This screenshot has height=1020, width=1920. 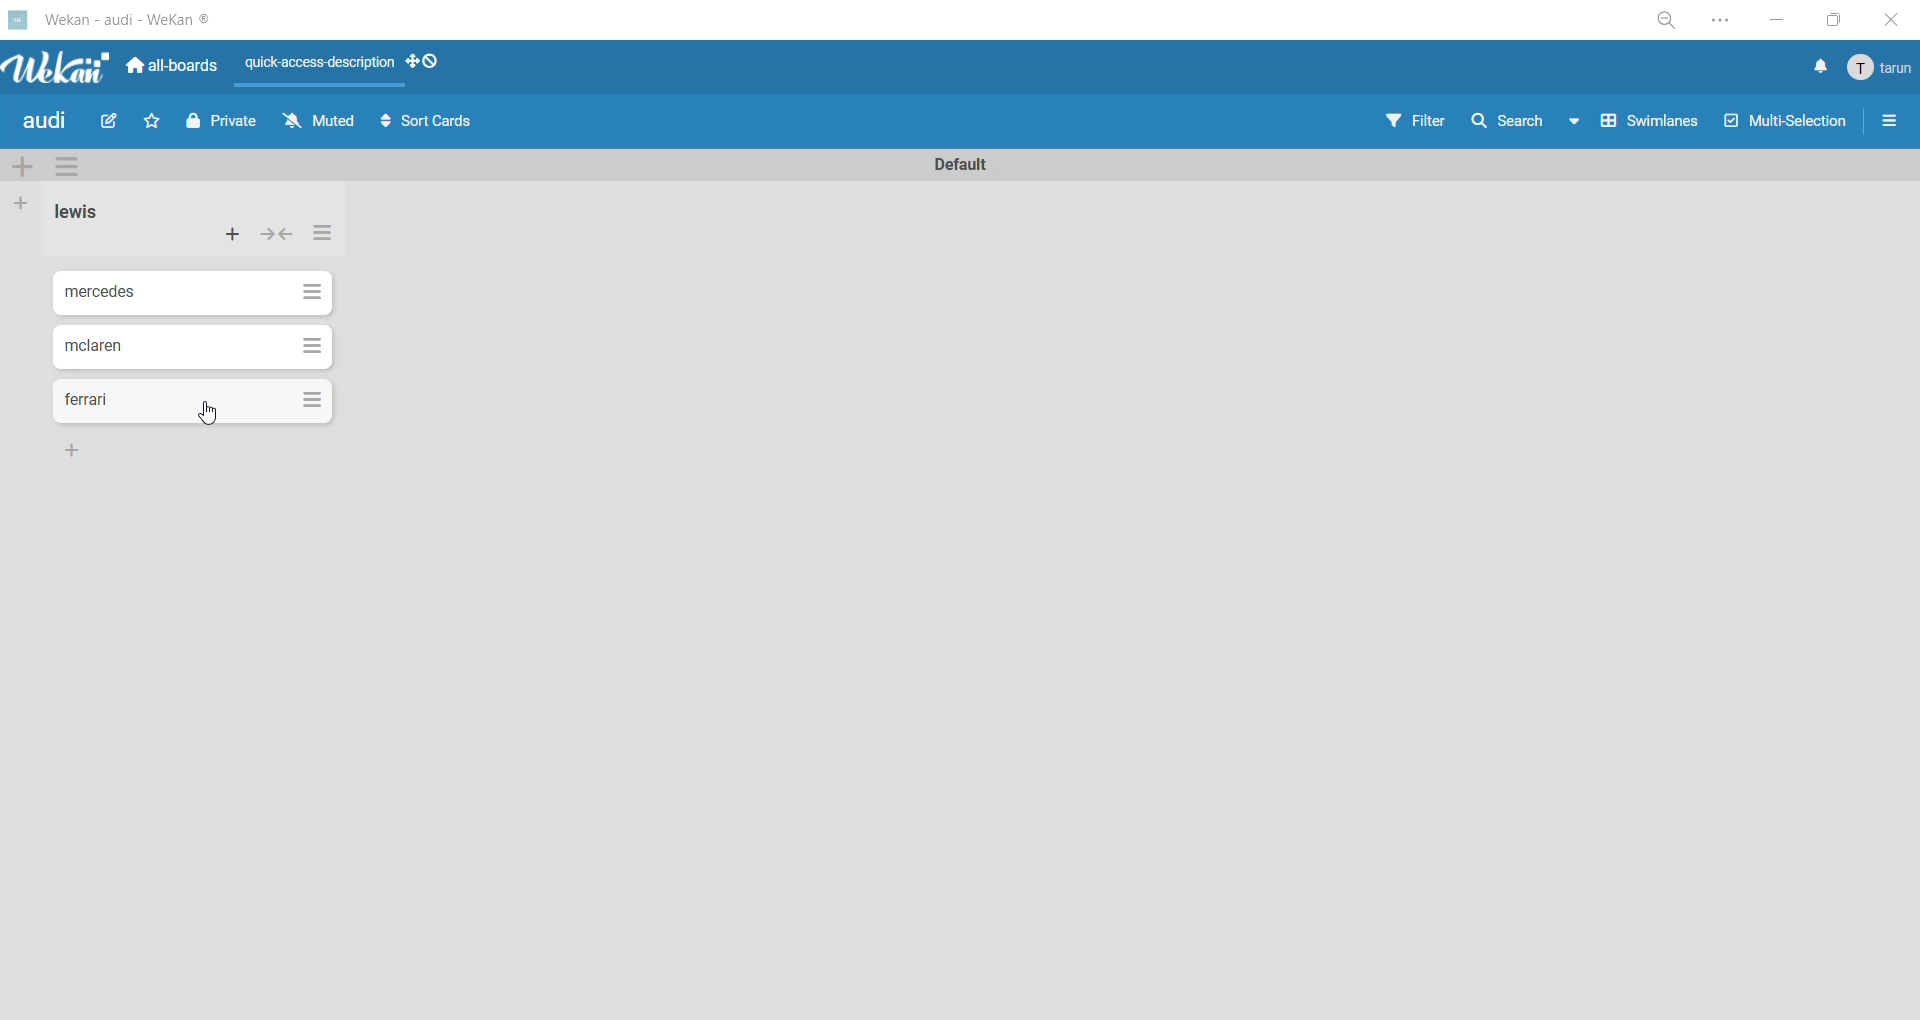 What do you see at coordinates (436, 125) in the screenshot?
I see `sort cards` at bounding box center [436, 125].